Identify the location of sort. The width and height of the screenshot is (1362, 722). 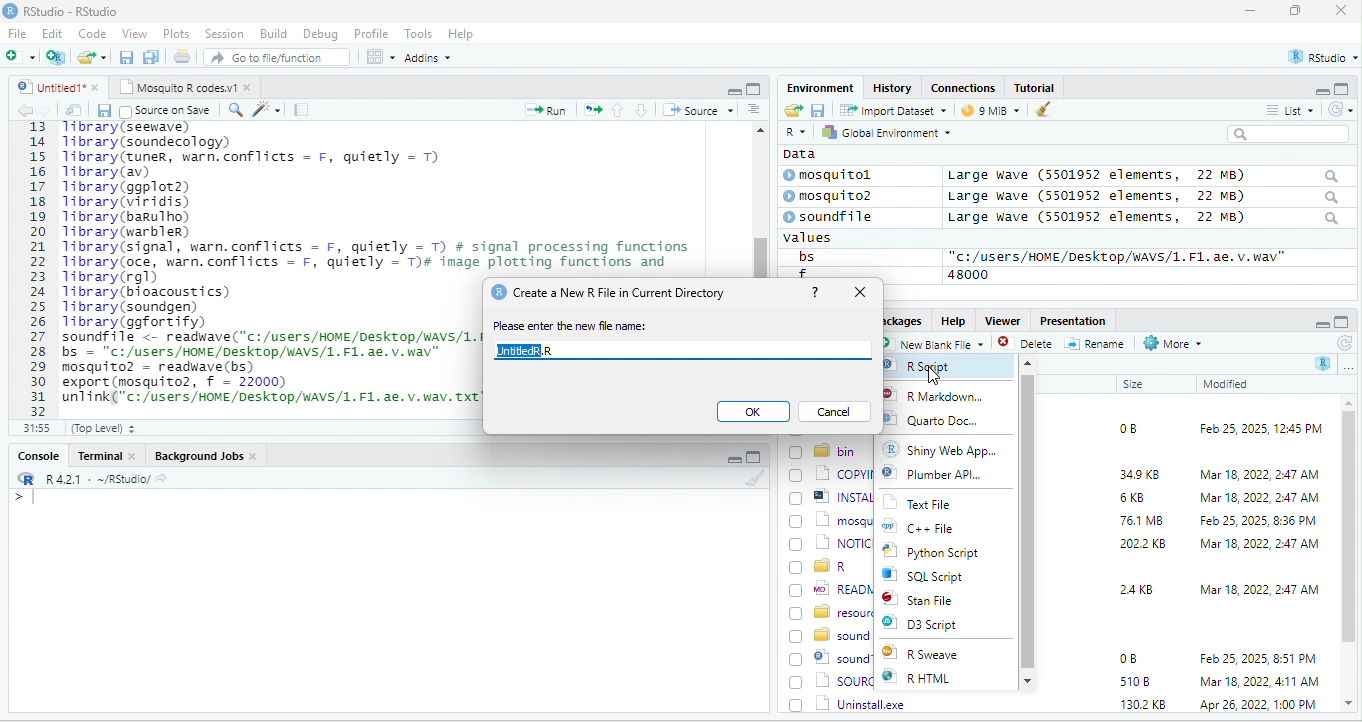
(753, 108).